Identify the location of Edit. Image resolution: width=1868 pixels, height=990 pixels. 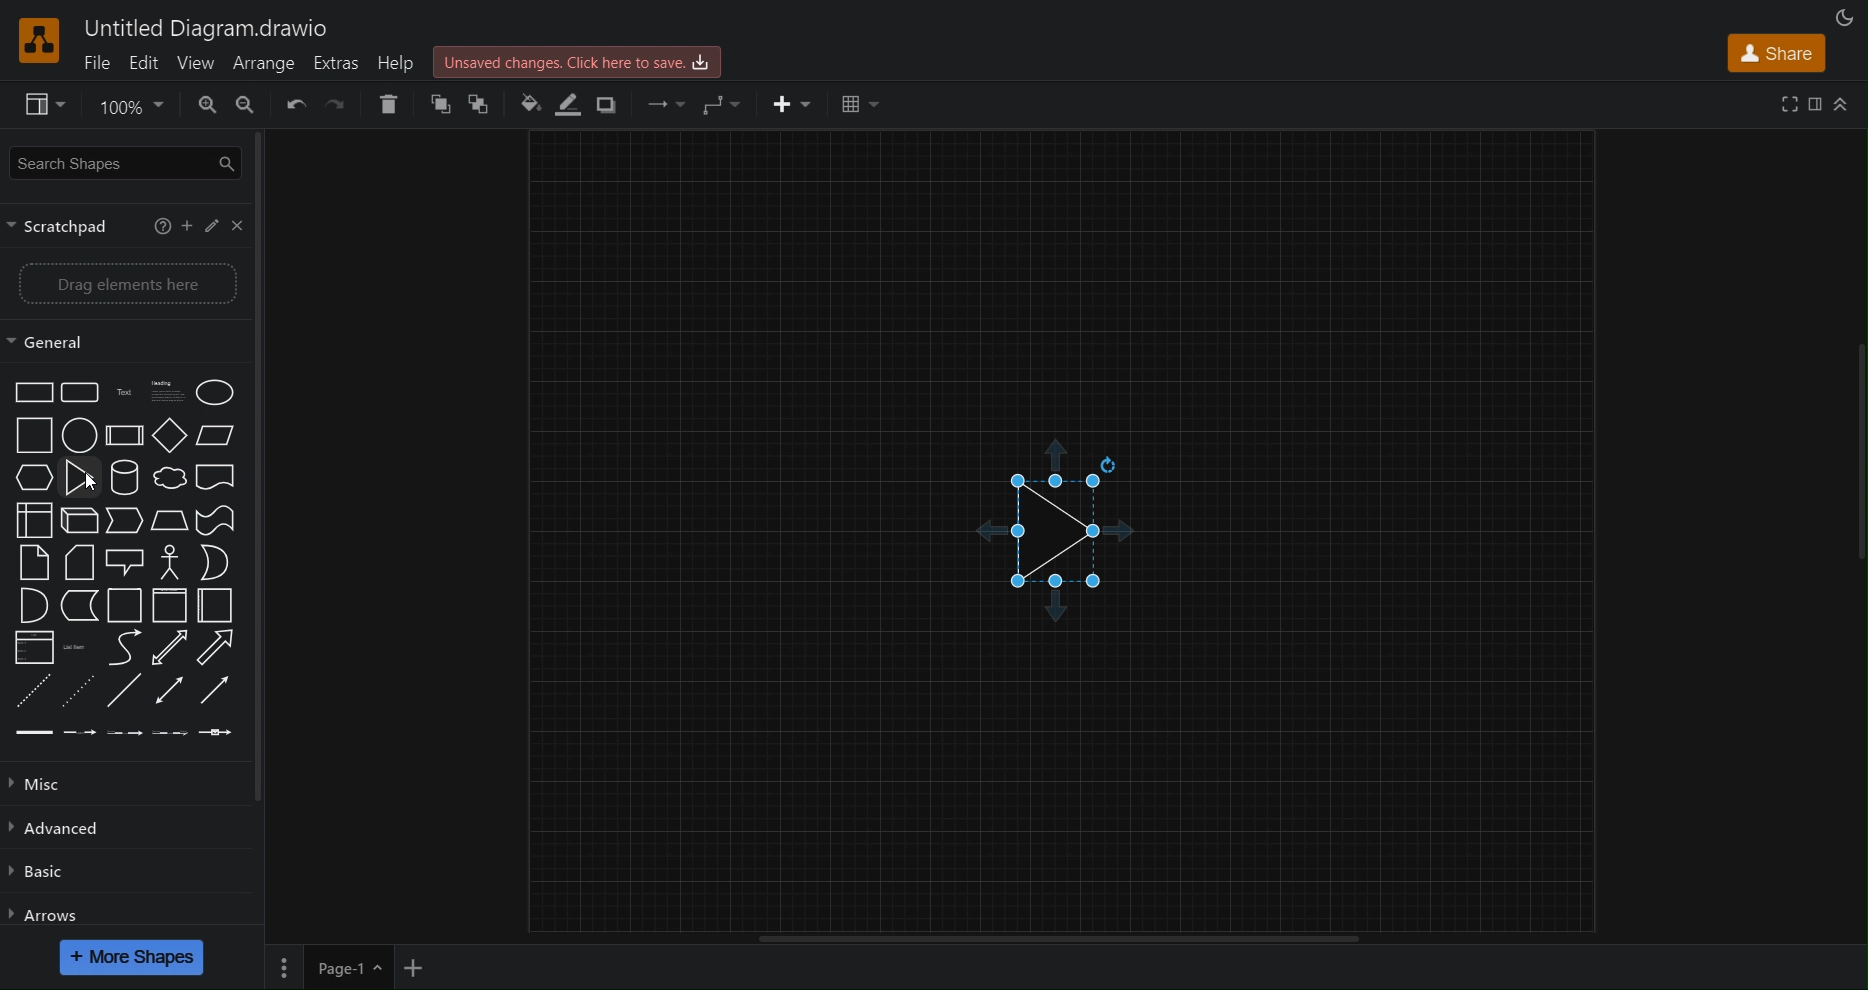
(145, 59).